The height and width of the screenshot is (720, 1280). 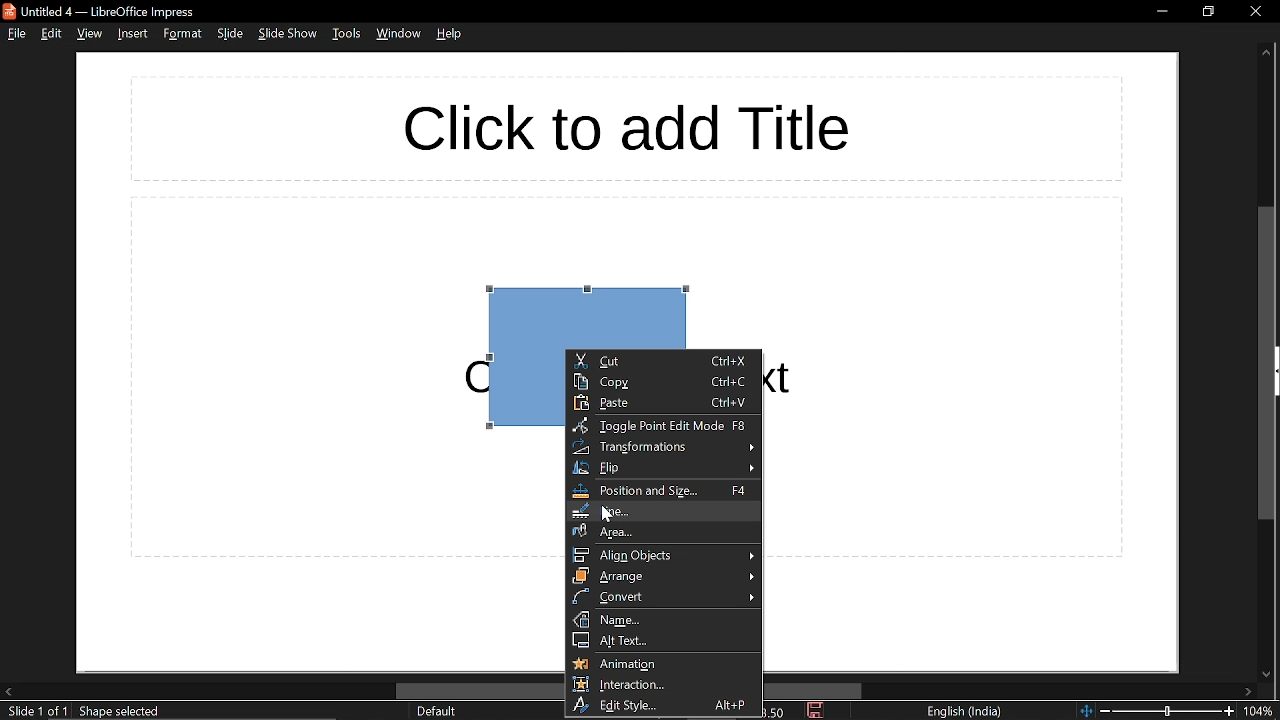 What do you see at coordinates (398, 34) in the screenshot?
I see `window` at bounding box center [398, 34].